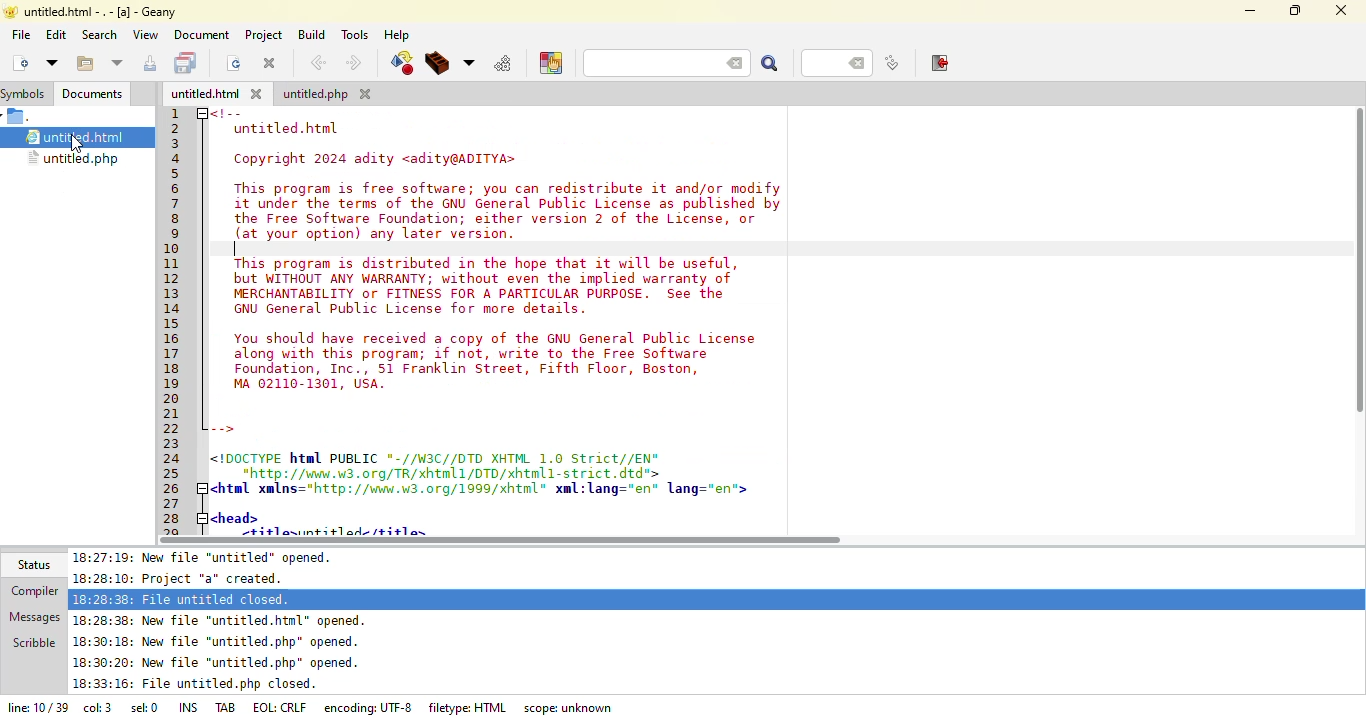 This screenshot has height=718, width=1366. I want to click on save current fle, so click(149, 63).